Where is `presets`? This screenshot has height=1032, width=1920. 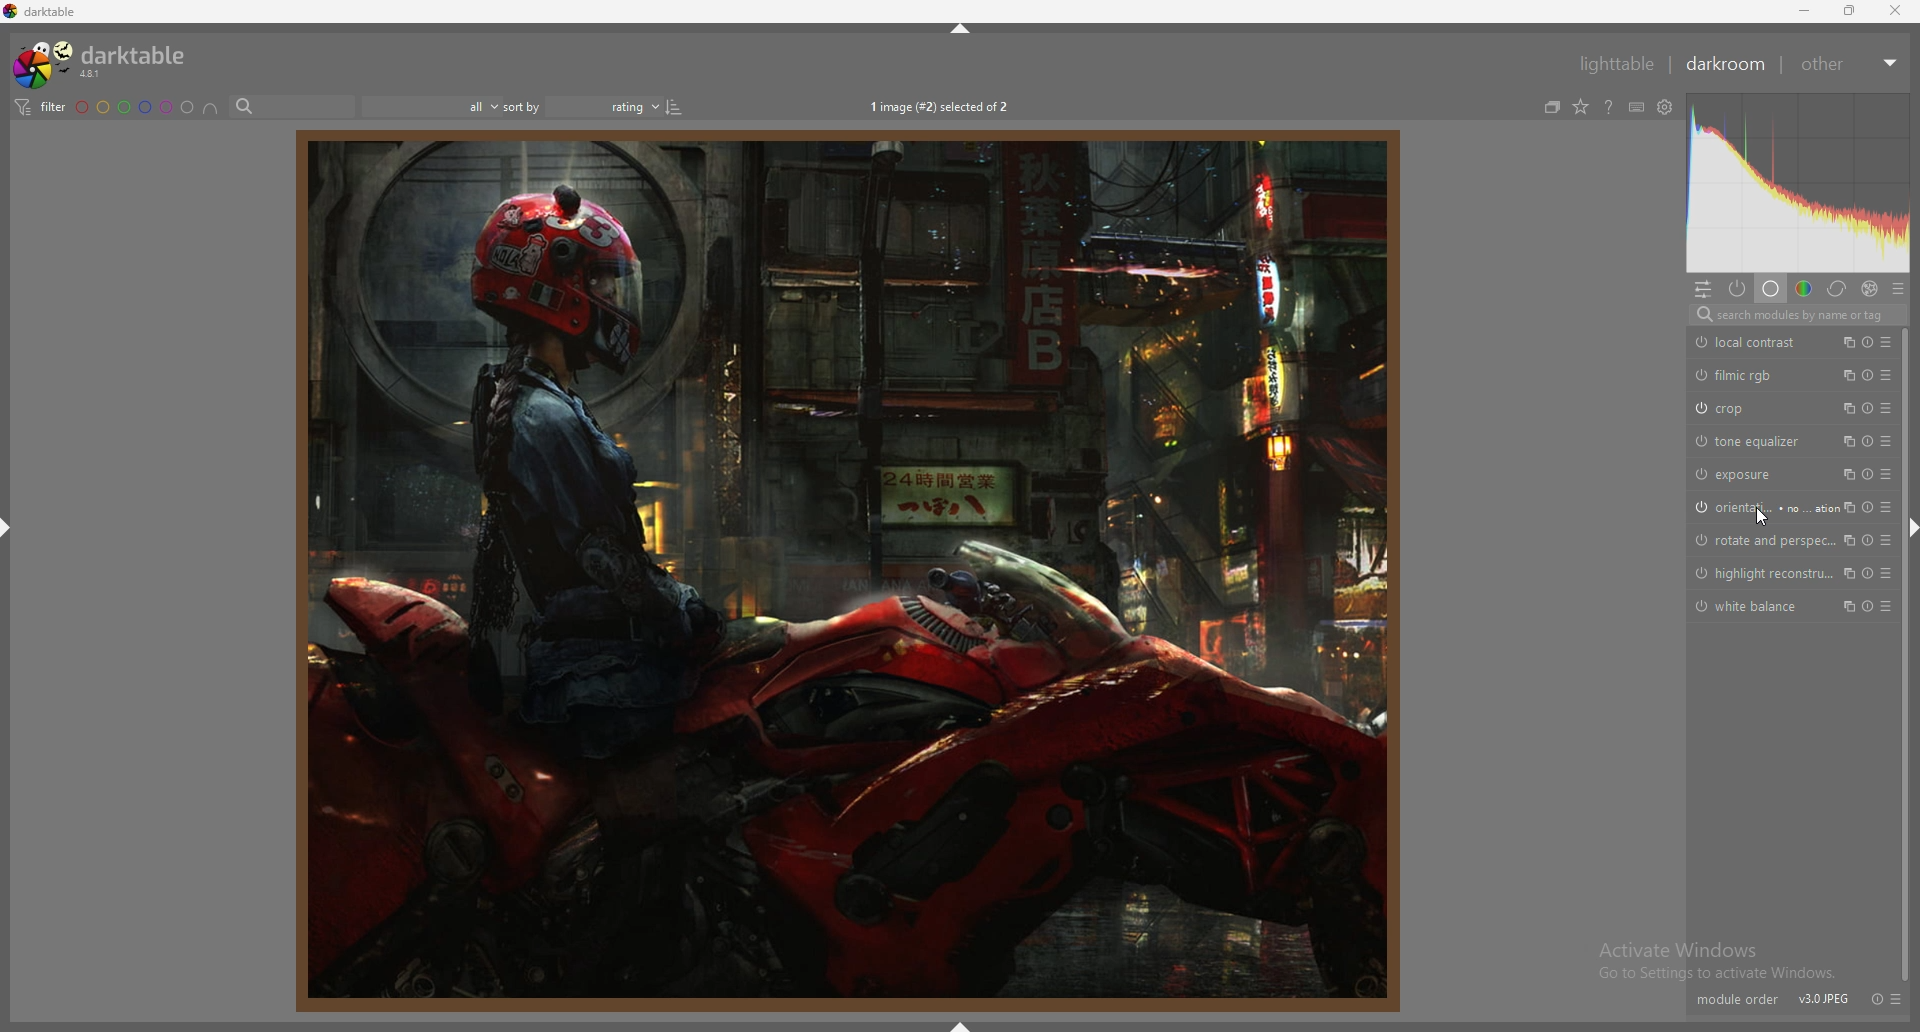 presets is located at coordinates (1889, 543).